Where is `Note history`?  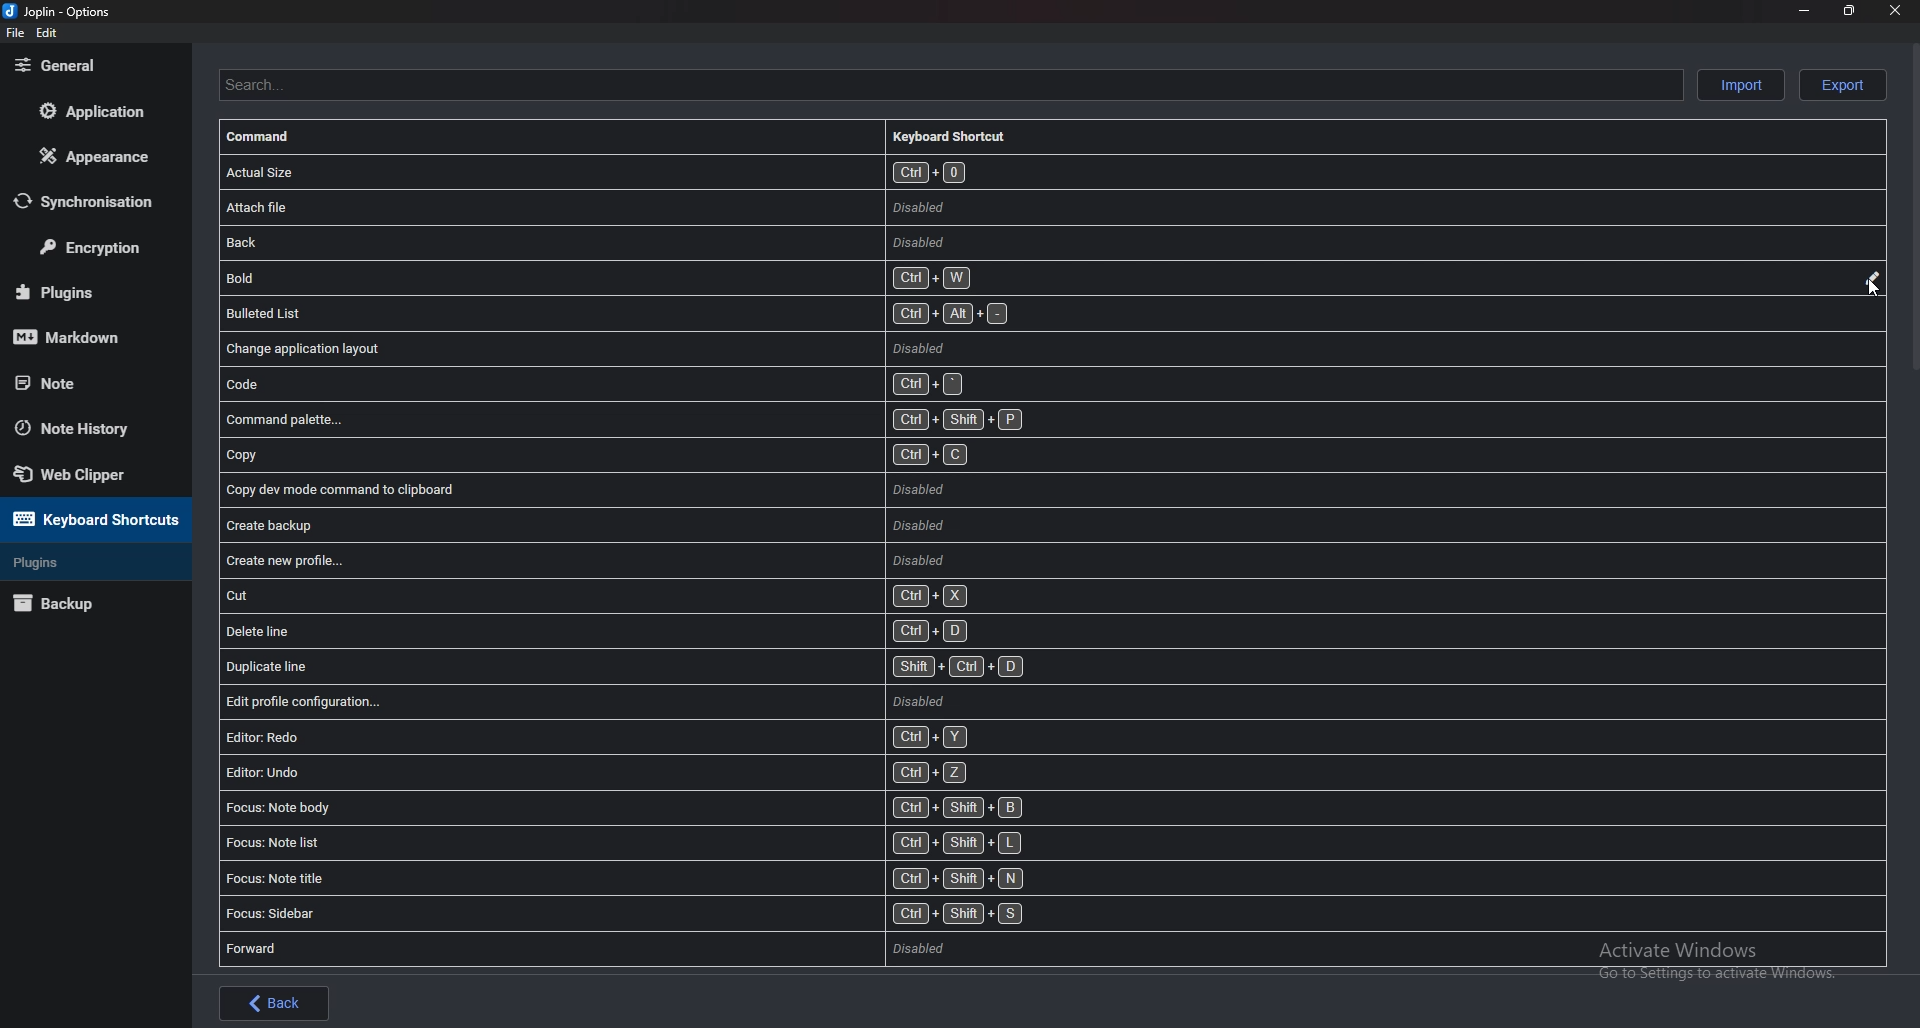 Note history is located at coordinates (90, 429).